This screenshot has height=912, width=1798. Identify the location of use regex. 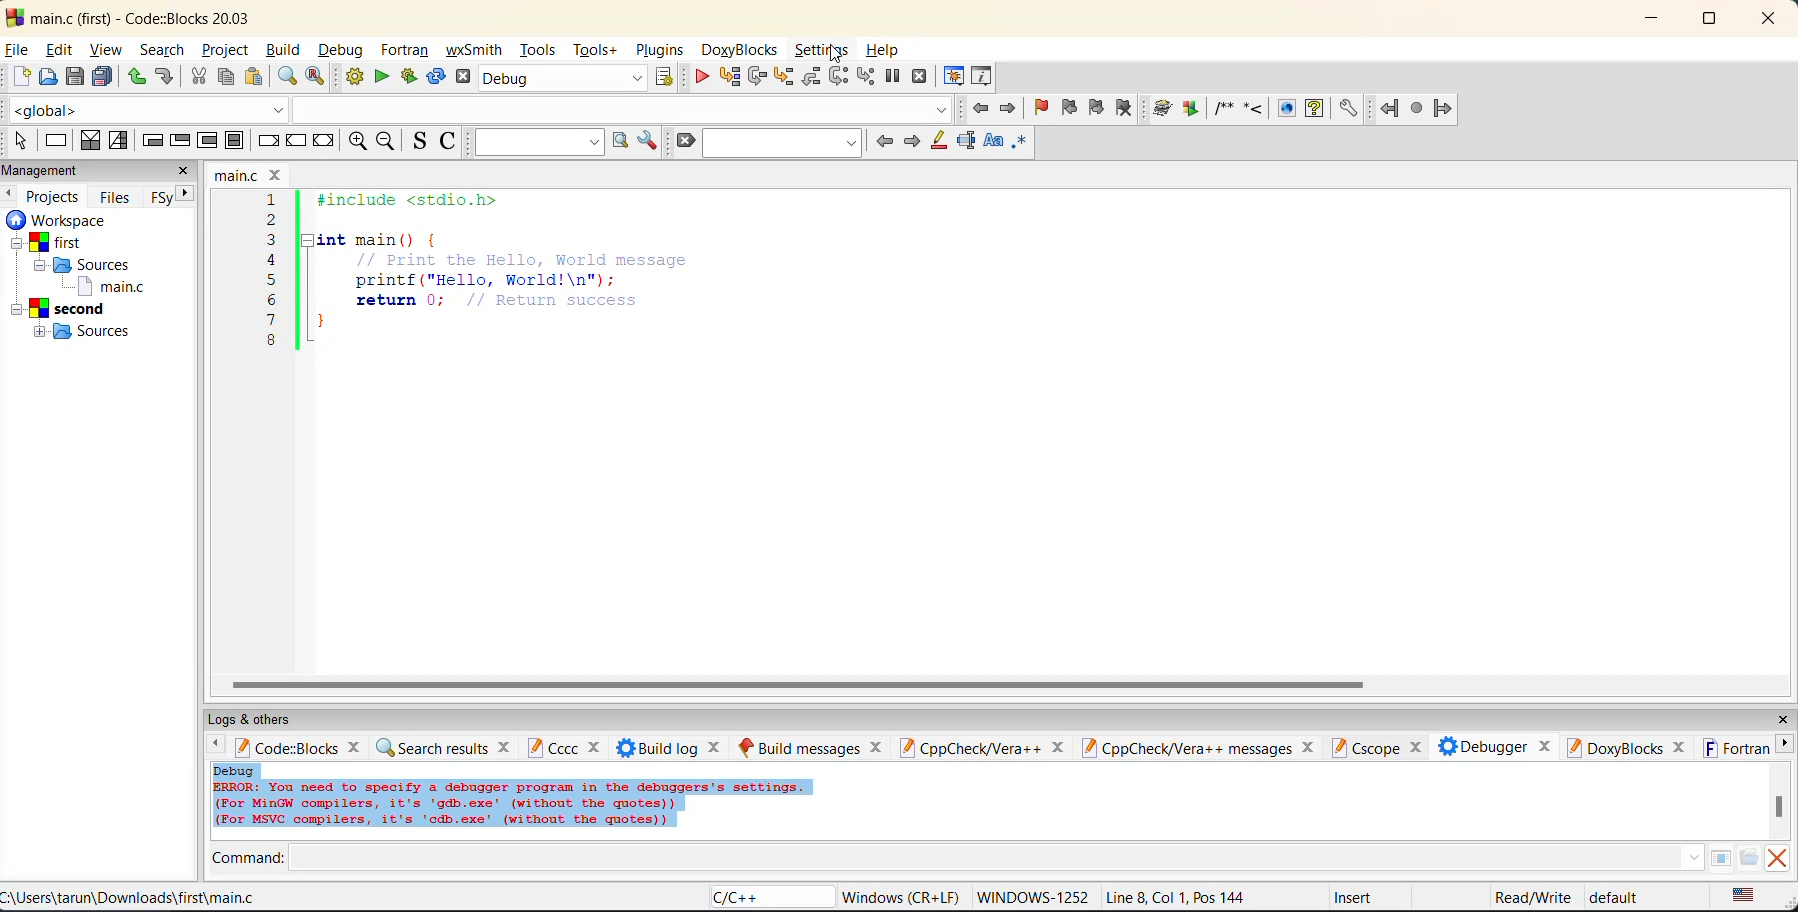
(1025, 143).